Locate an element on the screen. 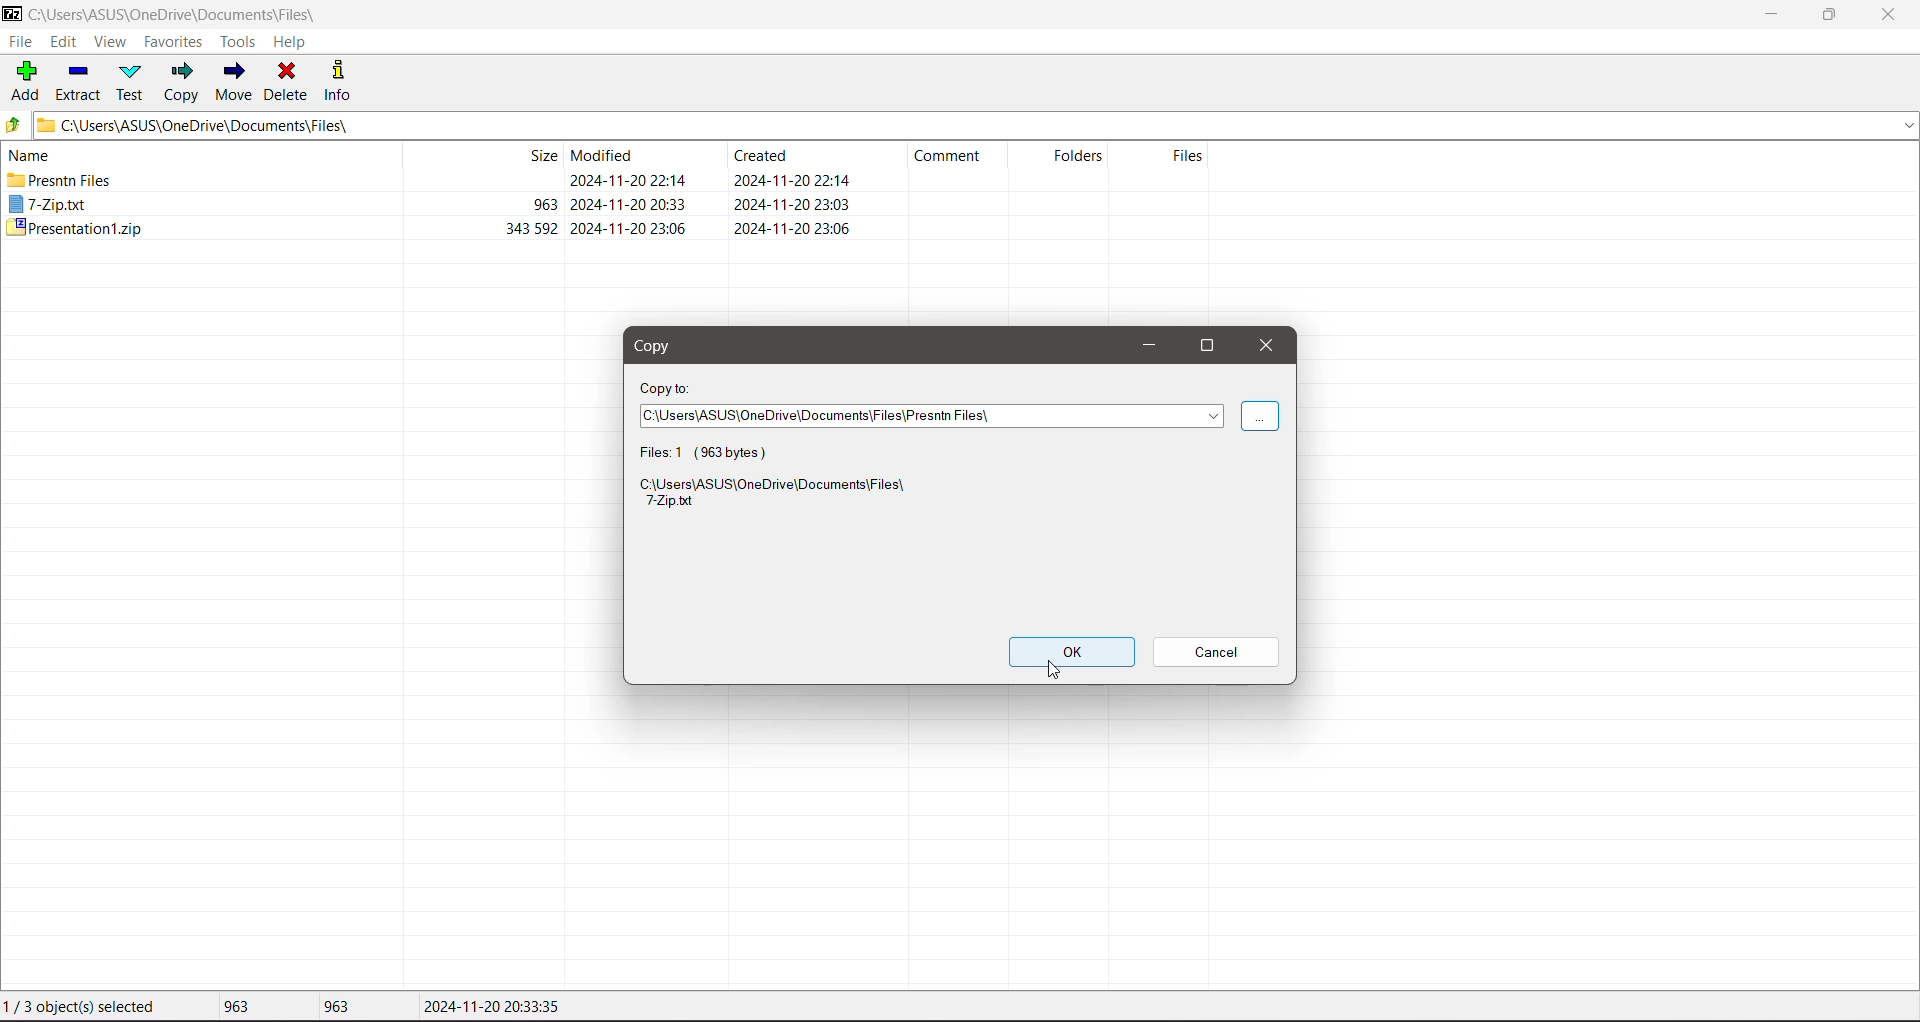  Maximize is located at coordinates (1213, 345).